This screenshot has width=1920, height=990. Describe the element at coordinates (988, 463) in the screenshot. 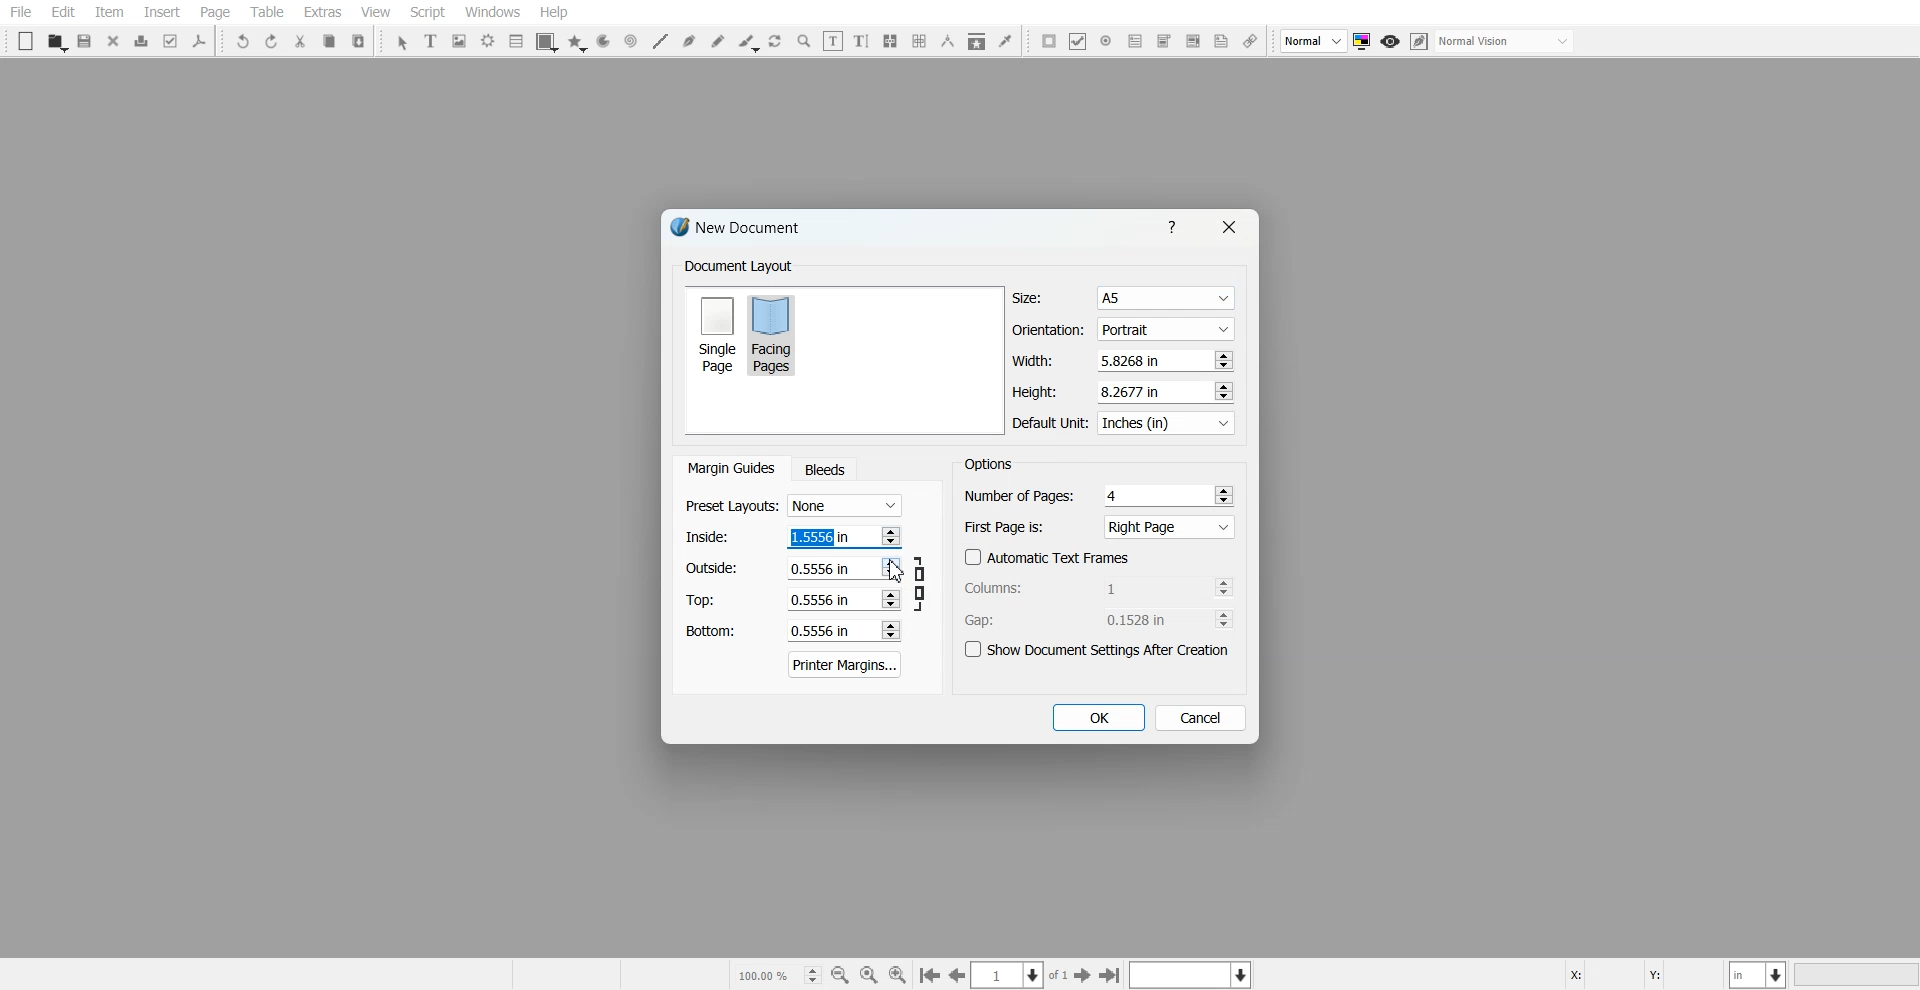

I see `Text` at that location.